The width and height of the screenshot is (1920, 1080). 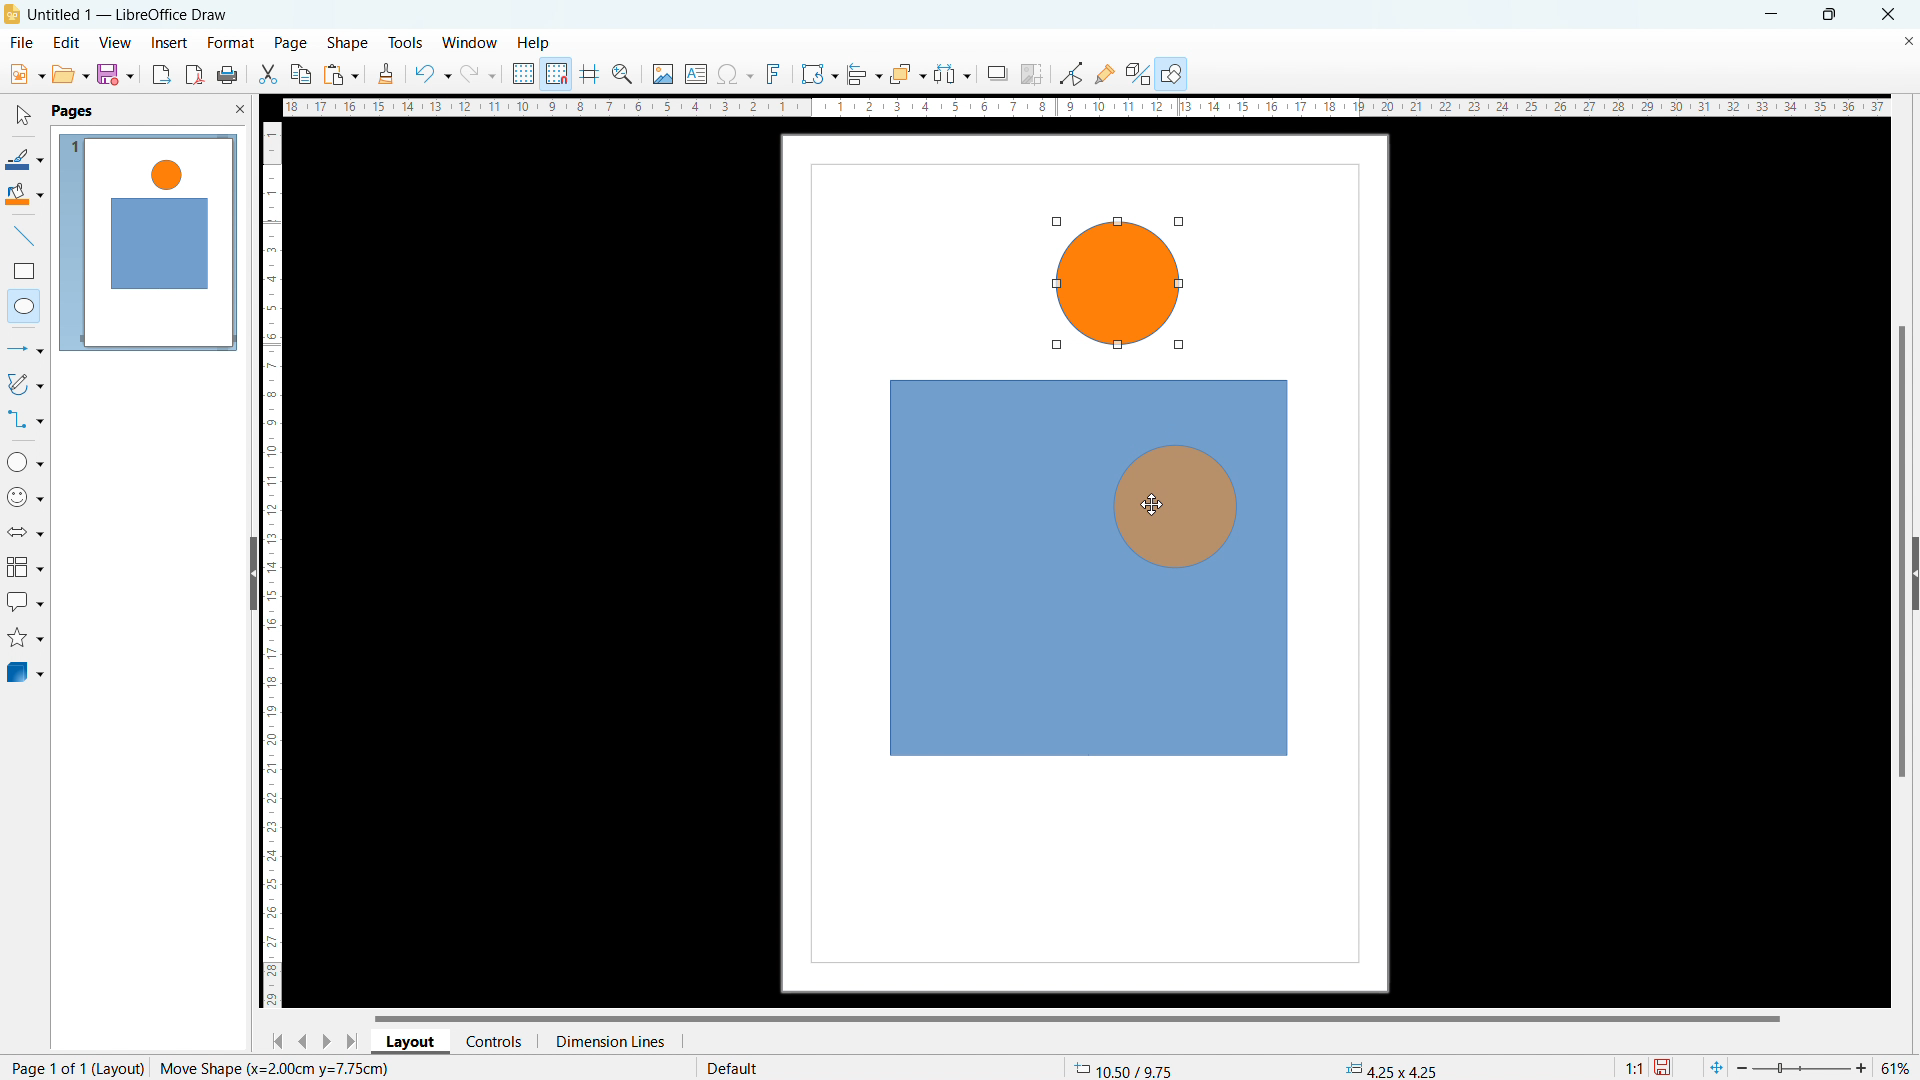 What do you see at coordinates (1631, 1065) in the screenshot?
I see `scaling factor` at bounding box center [1631, 1065].